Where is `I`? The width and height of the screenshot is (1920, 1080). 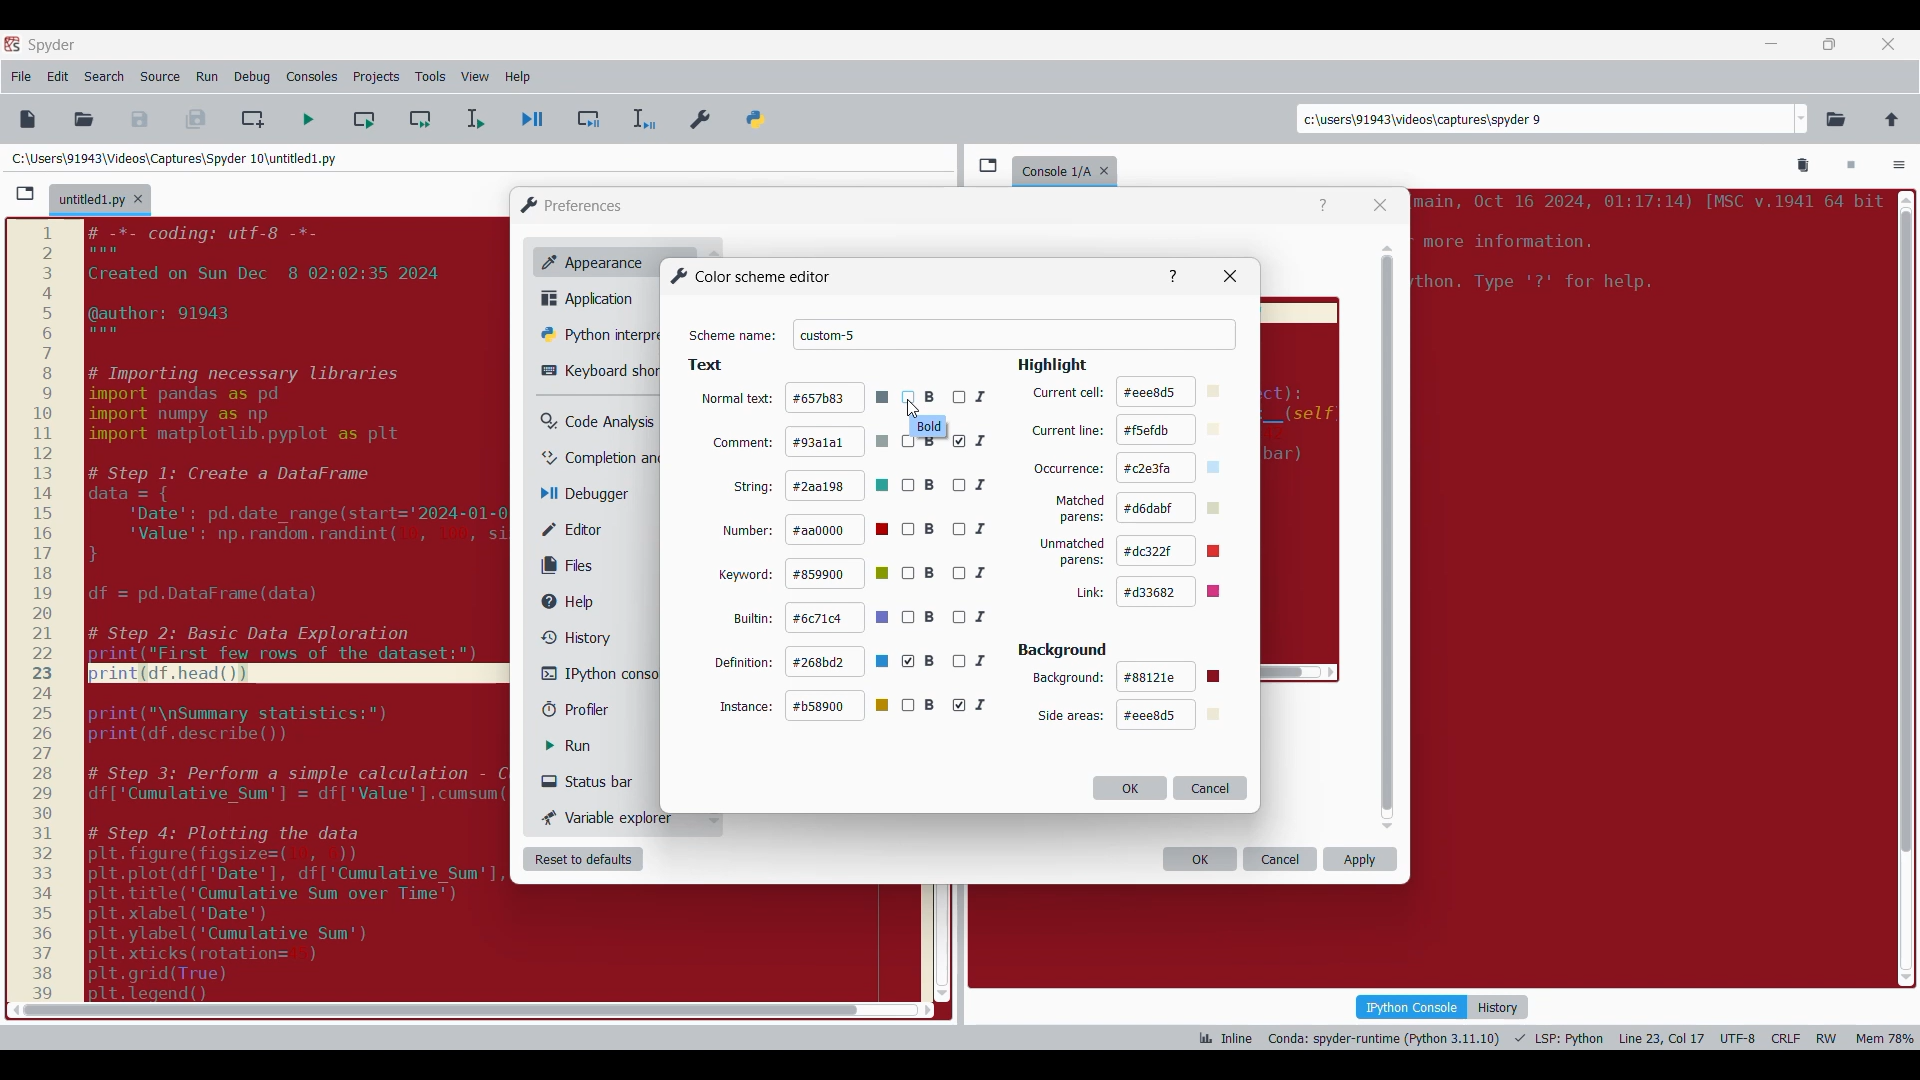 I is located at coordinates (971, 484).